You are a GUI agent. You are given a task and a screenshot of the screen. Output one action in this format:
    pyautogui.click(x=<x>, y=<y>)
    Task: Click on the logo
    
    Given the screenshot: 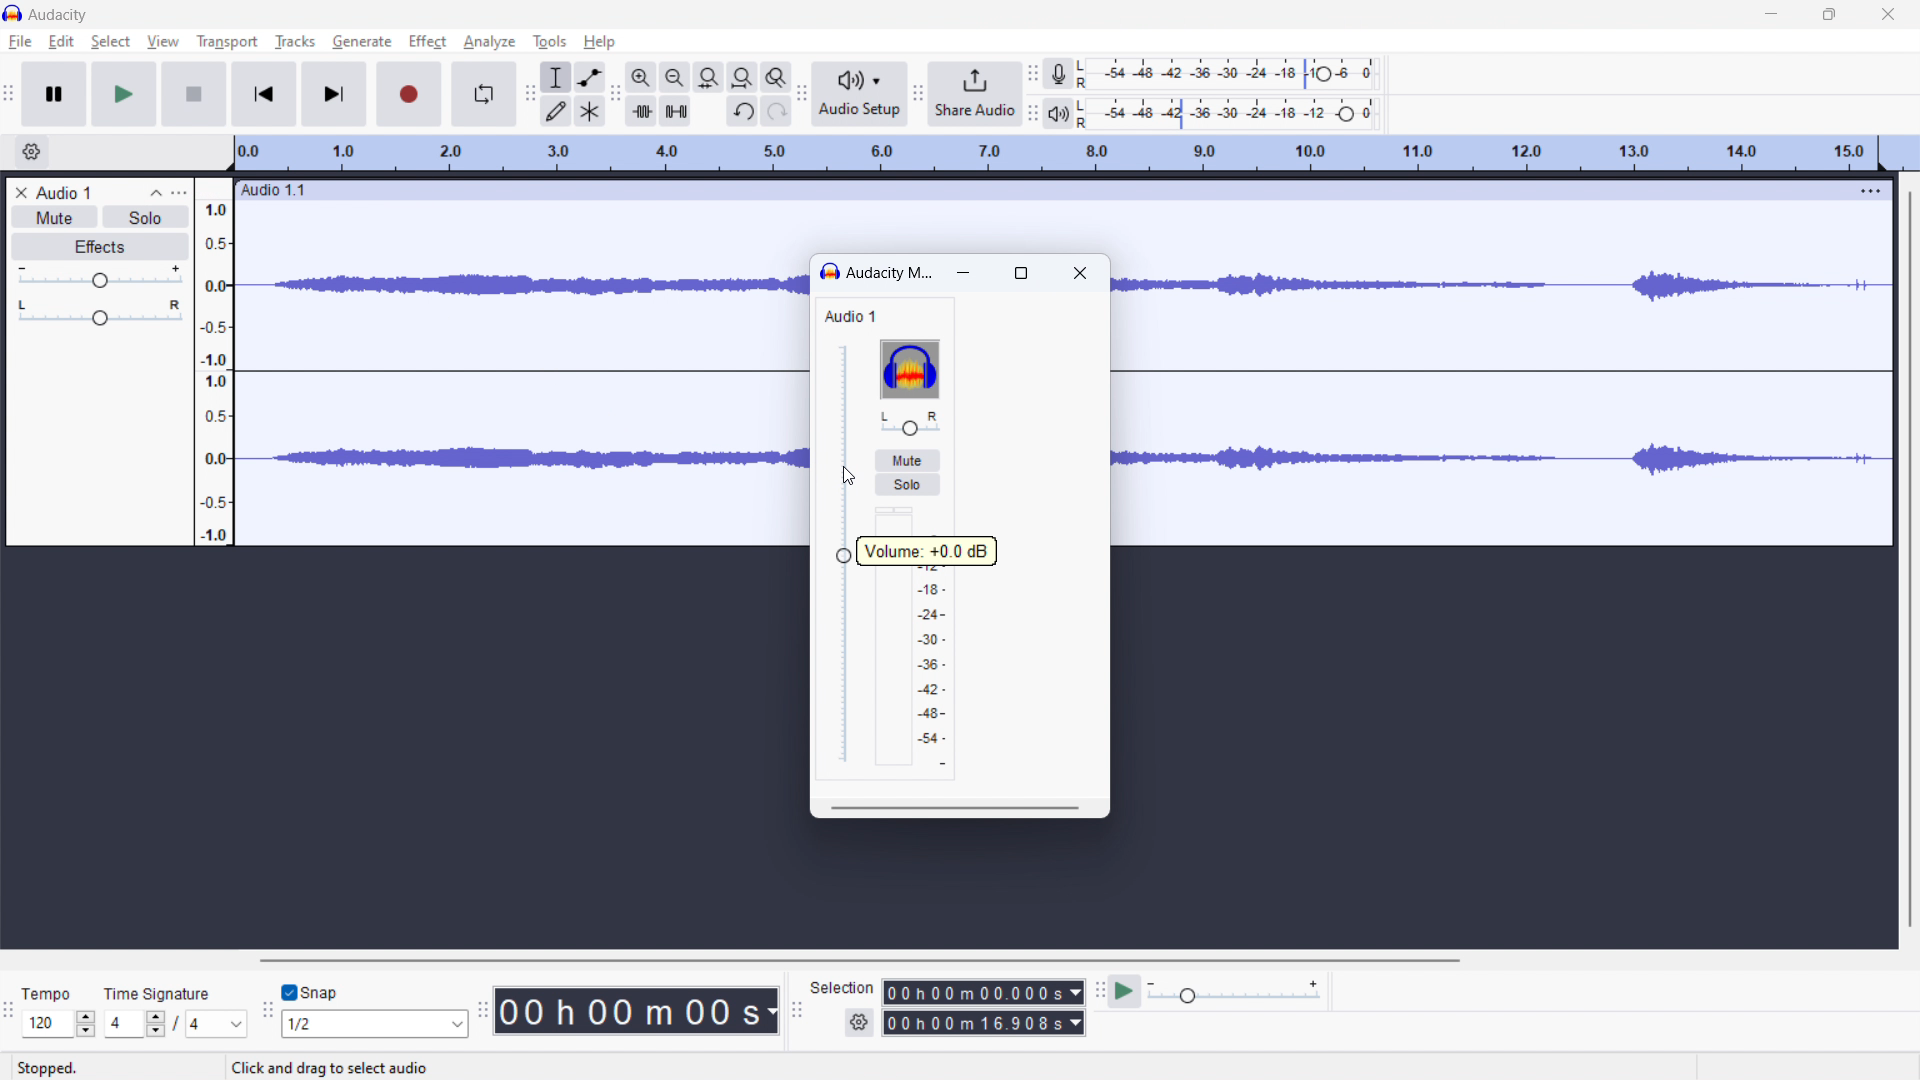 What is the action you would take?
    pyautogui.click(x=909, y=369)
    